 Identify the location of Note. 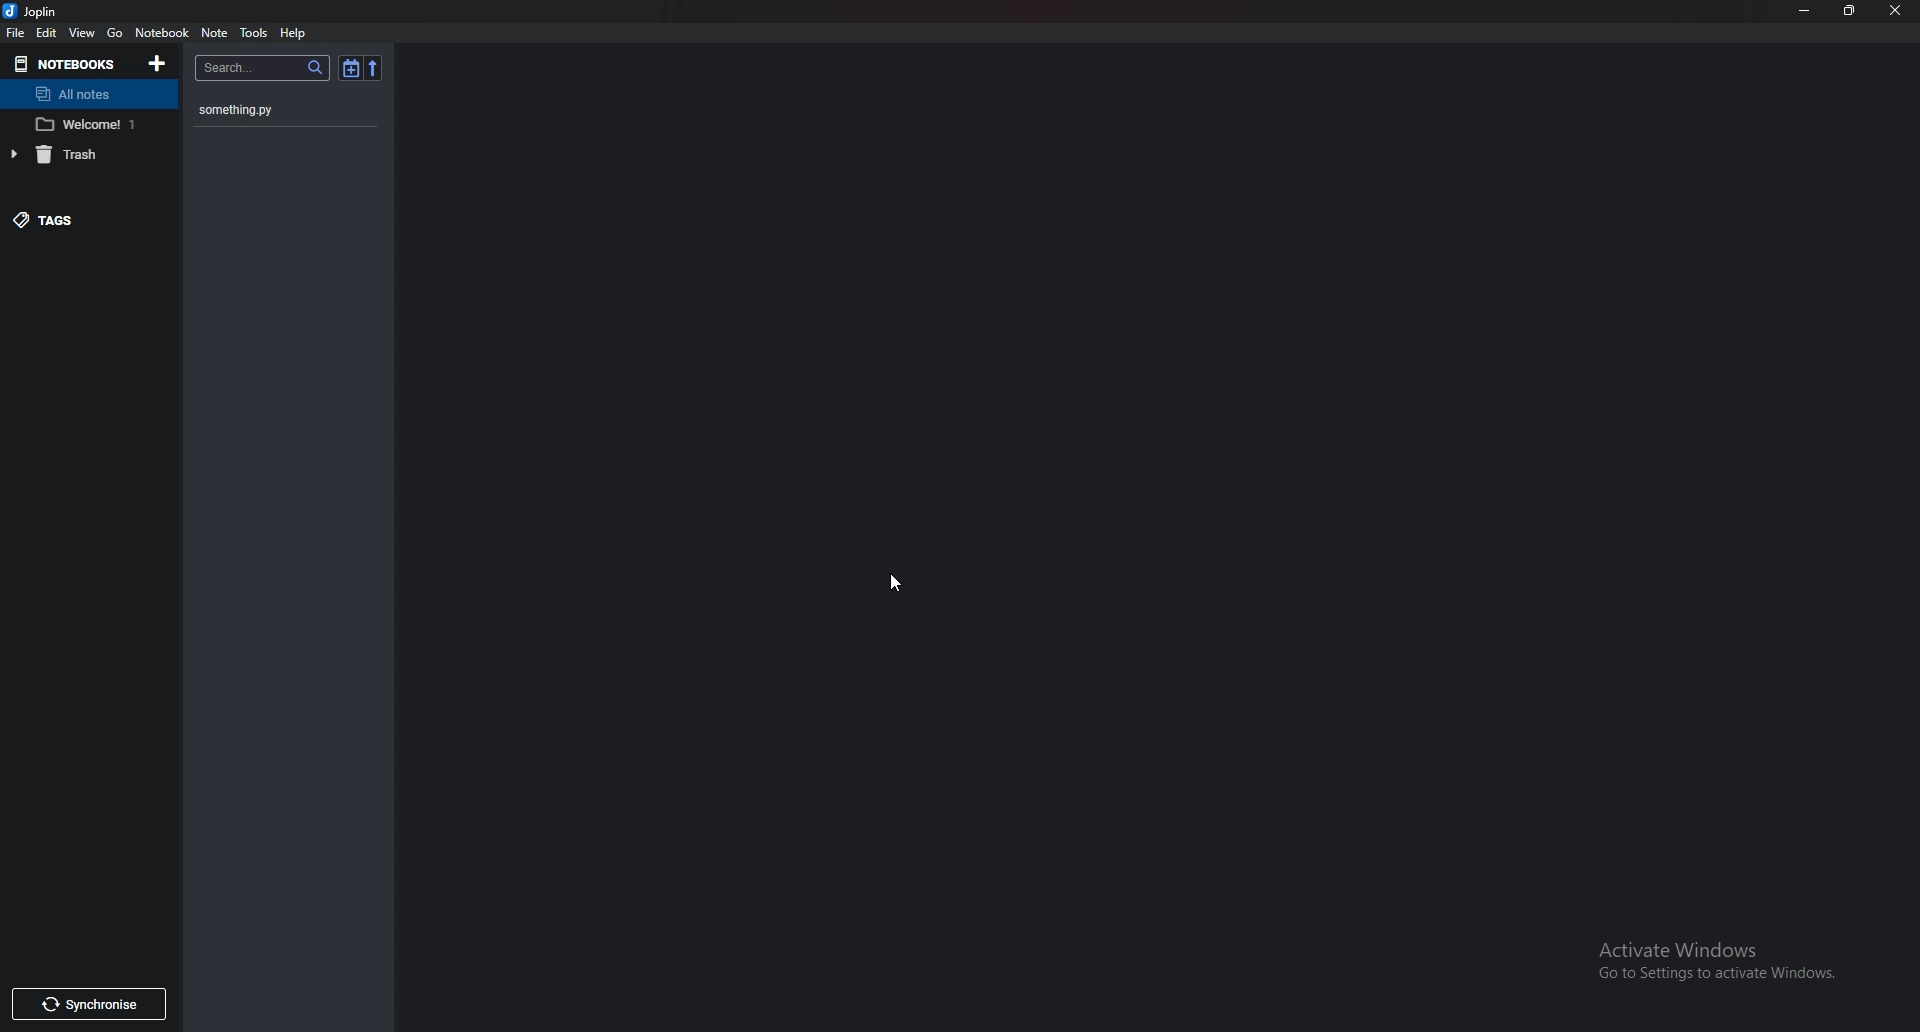
(216, 33).